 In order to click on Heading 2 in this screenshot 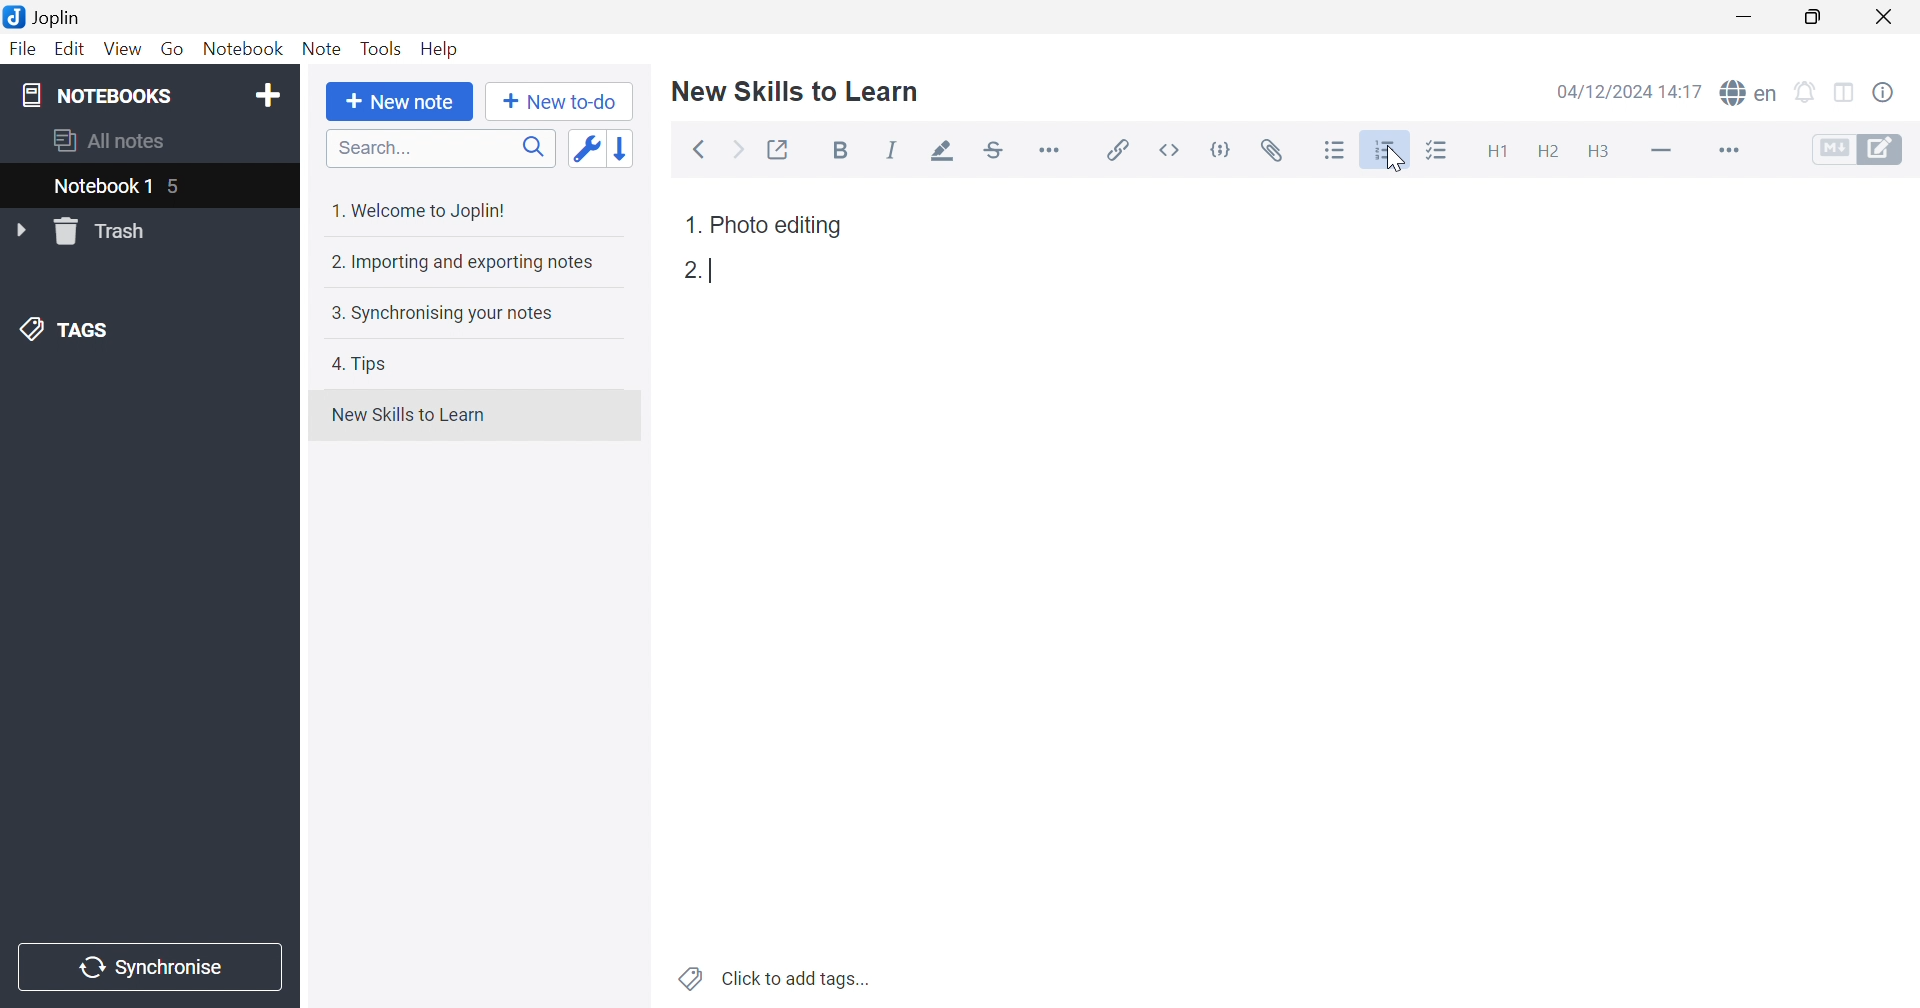, I will do `click(1548, 152)`.